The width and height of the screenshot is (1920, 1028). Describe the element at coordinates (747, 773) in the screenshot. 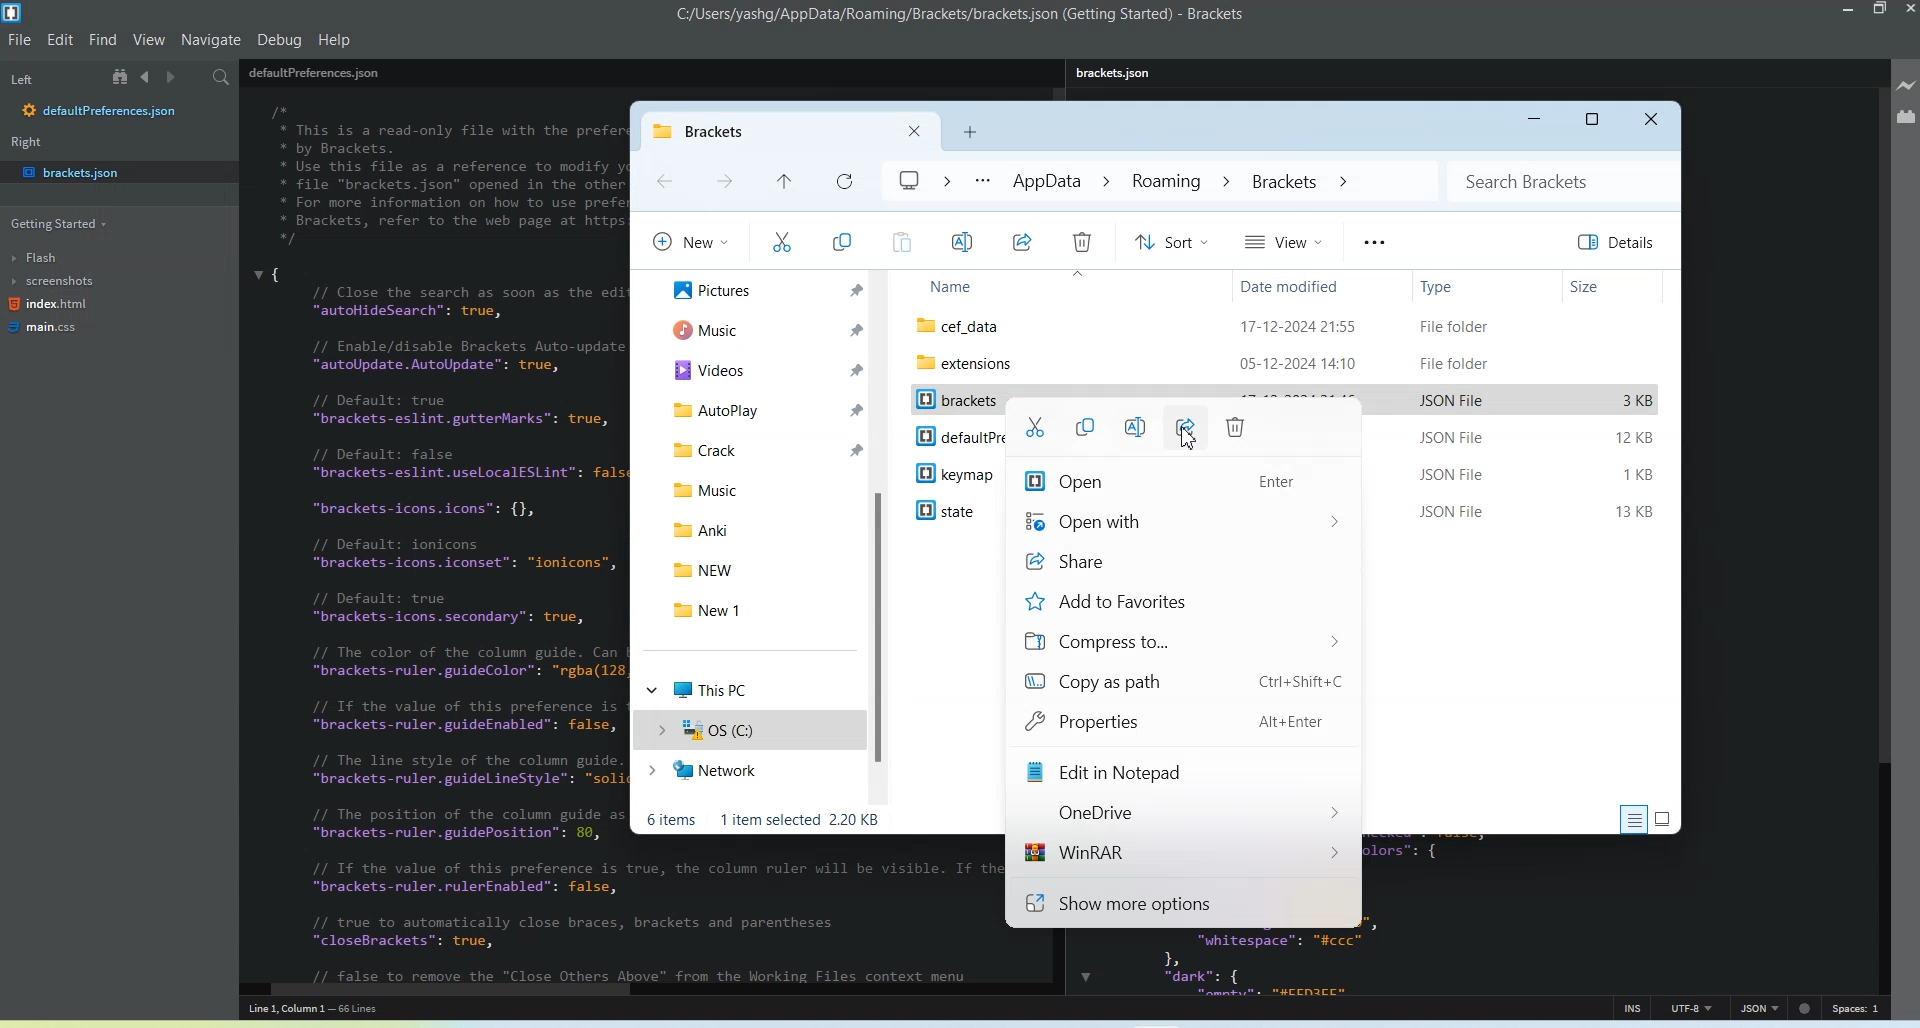

I see `Network` at that location.